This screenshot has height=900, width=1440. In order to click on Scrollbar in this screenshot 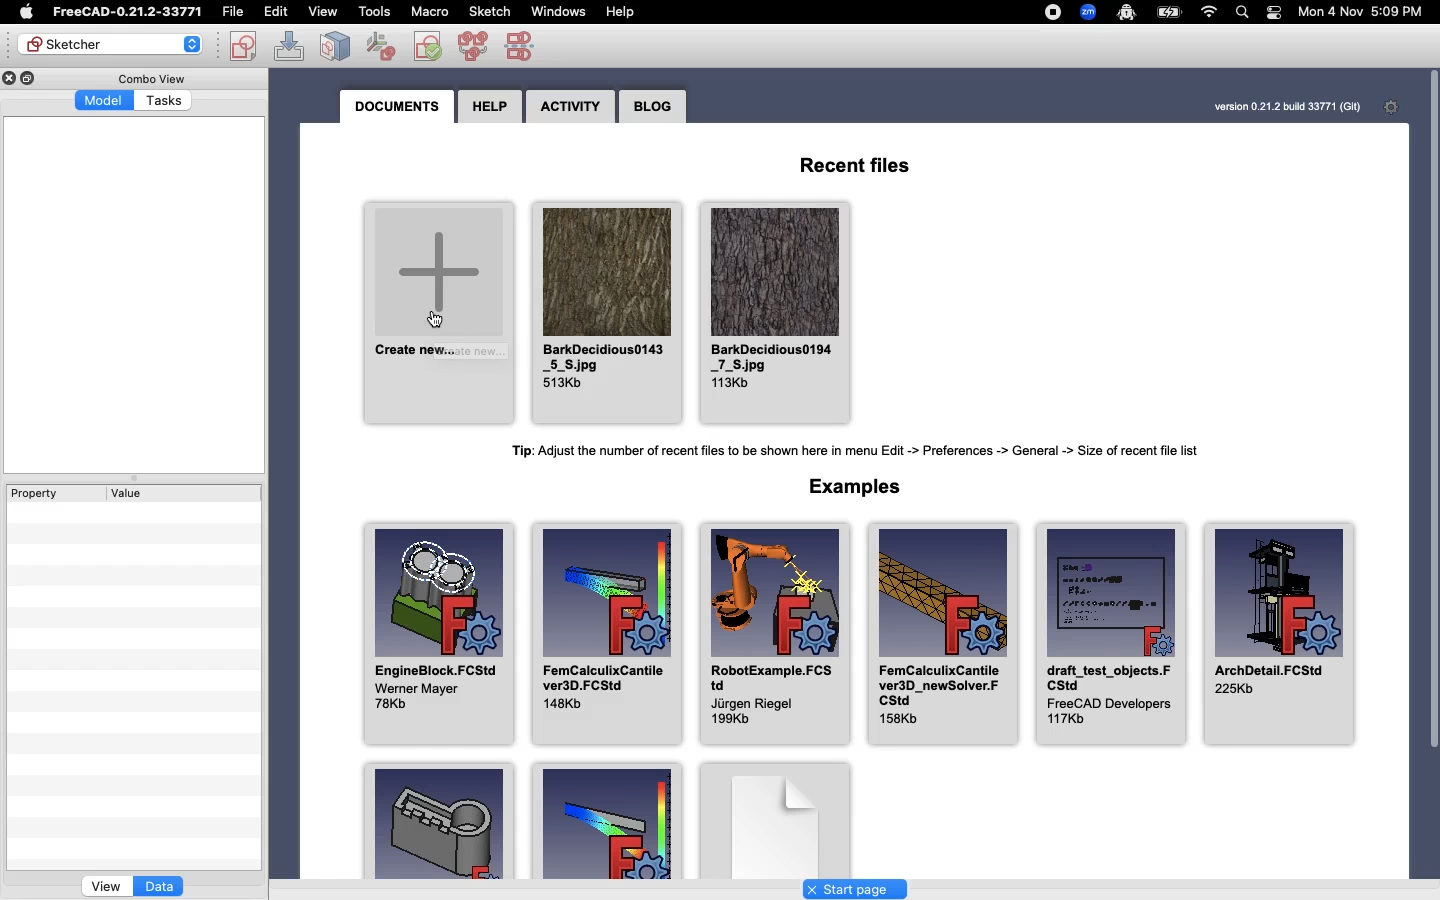, I will do `click(1433, 428)`.